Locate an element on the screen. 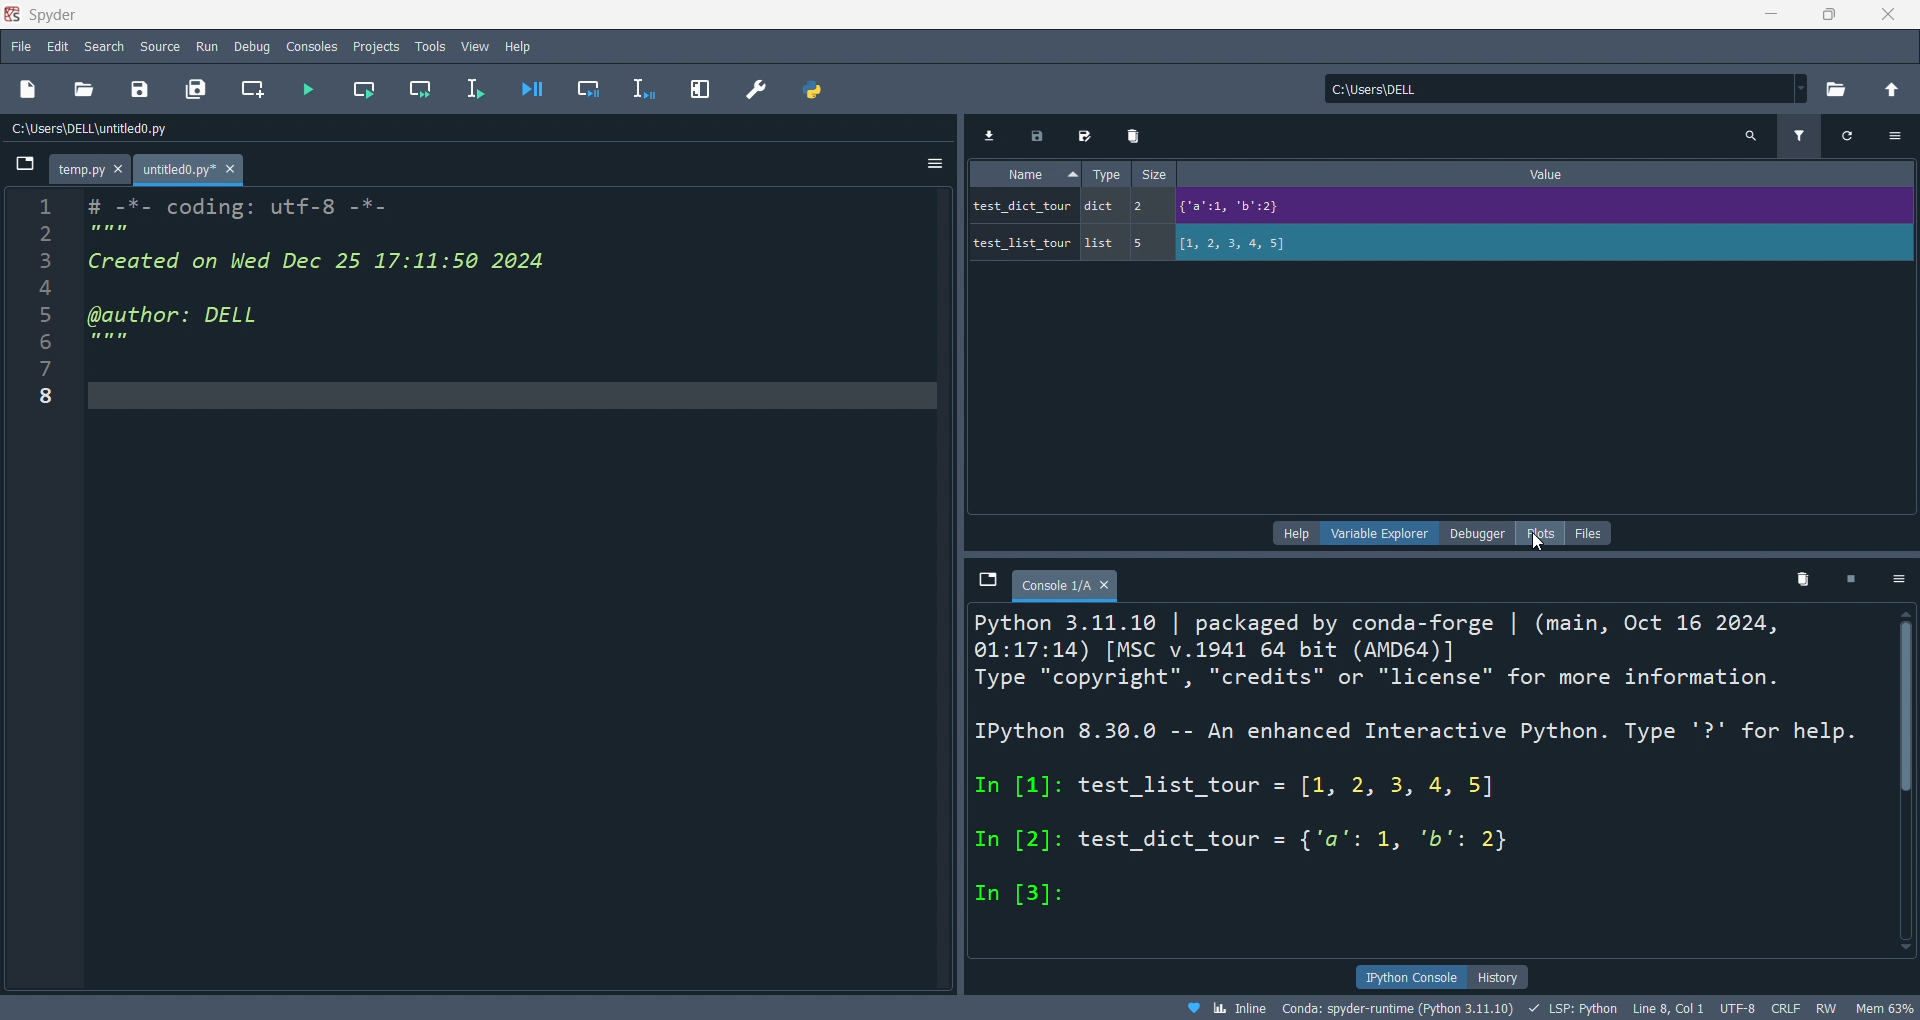  debug file is located at coordinates (537, 92).